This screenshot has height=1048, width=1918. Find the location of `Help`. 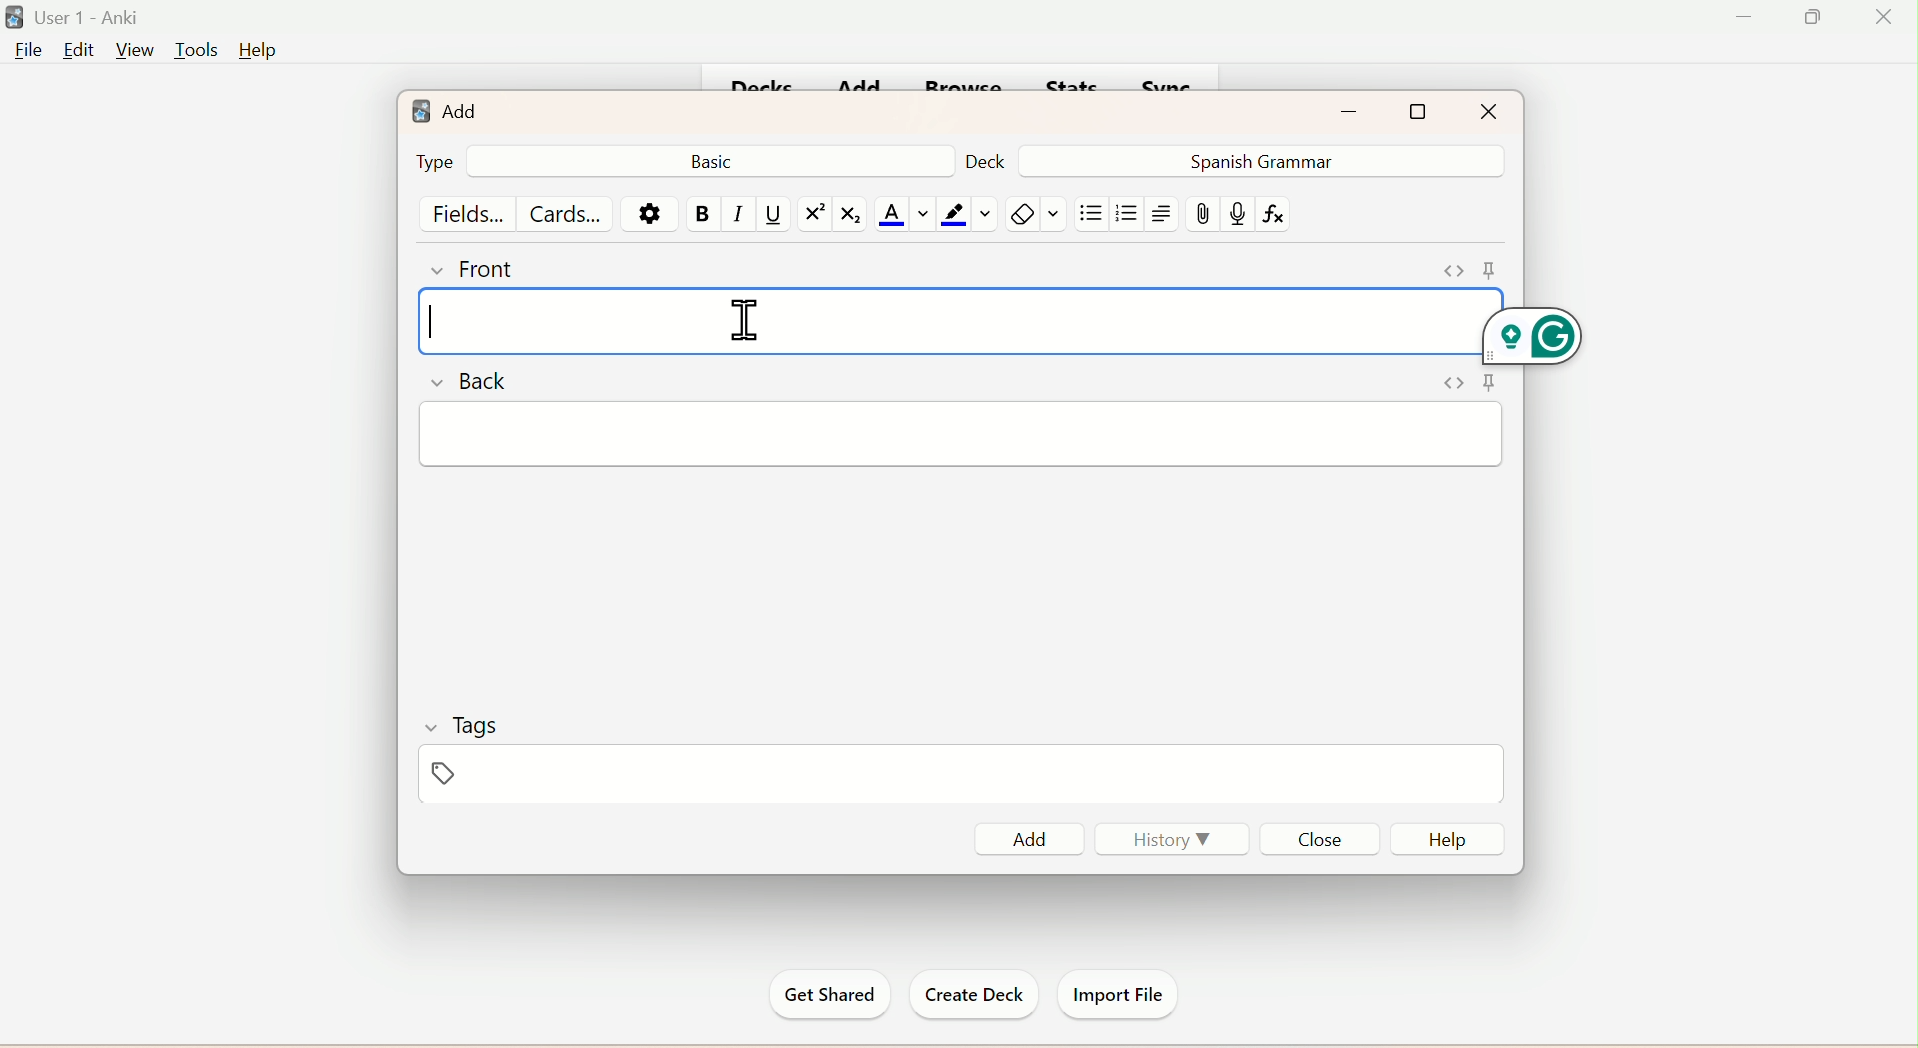

Help is located at coordinates (256, 51).